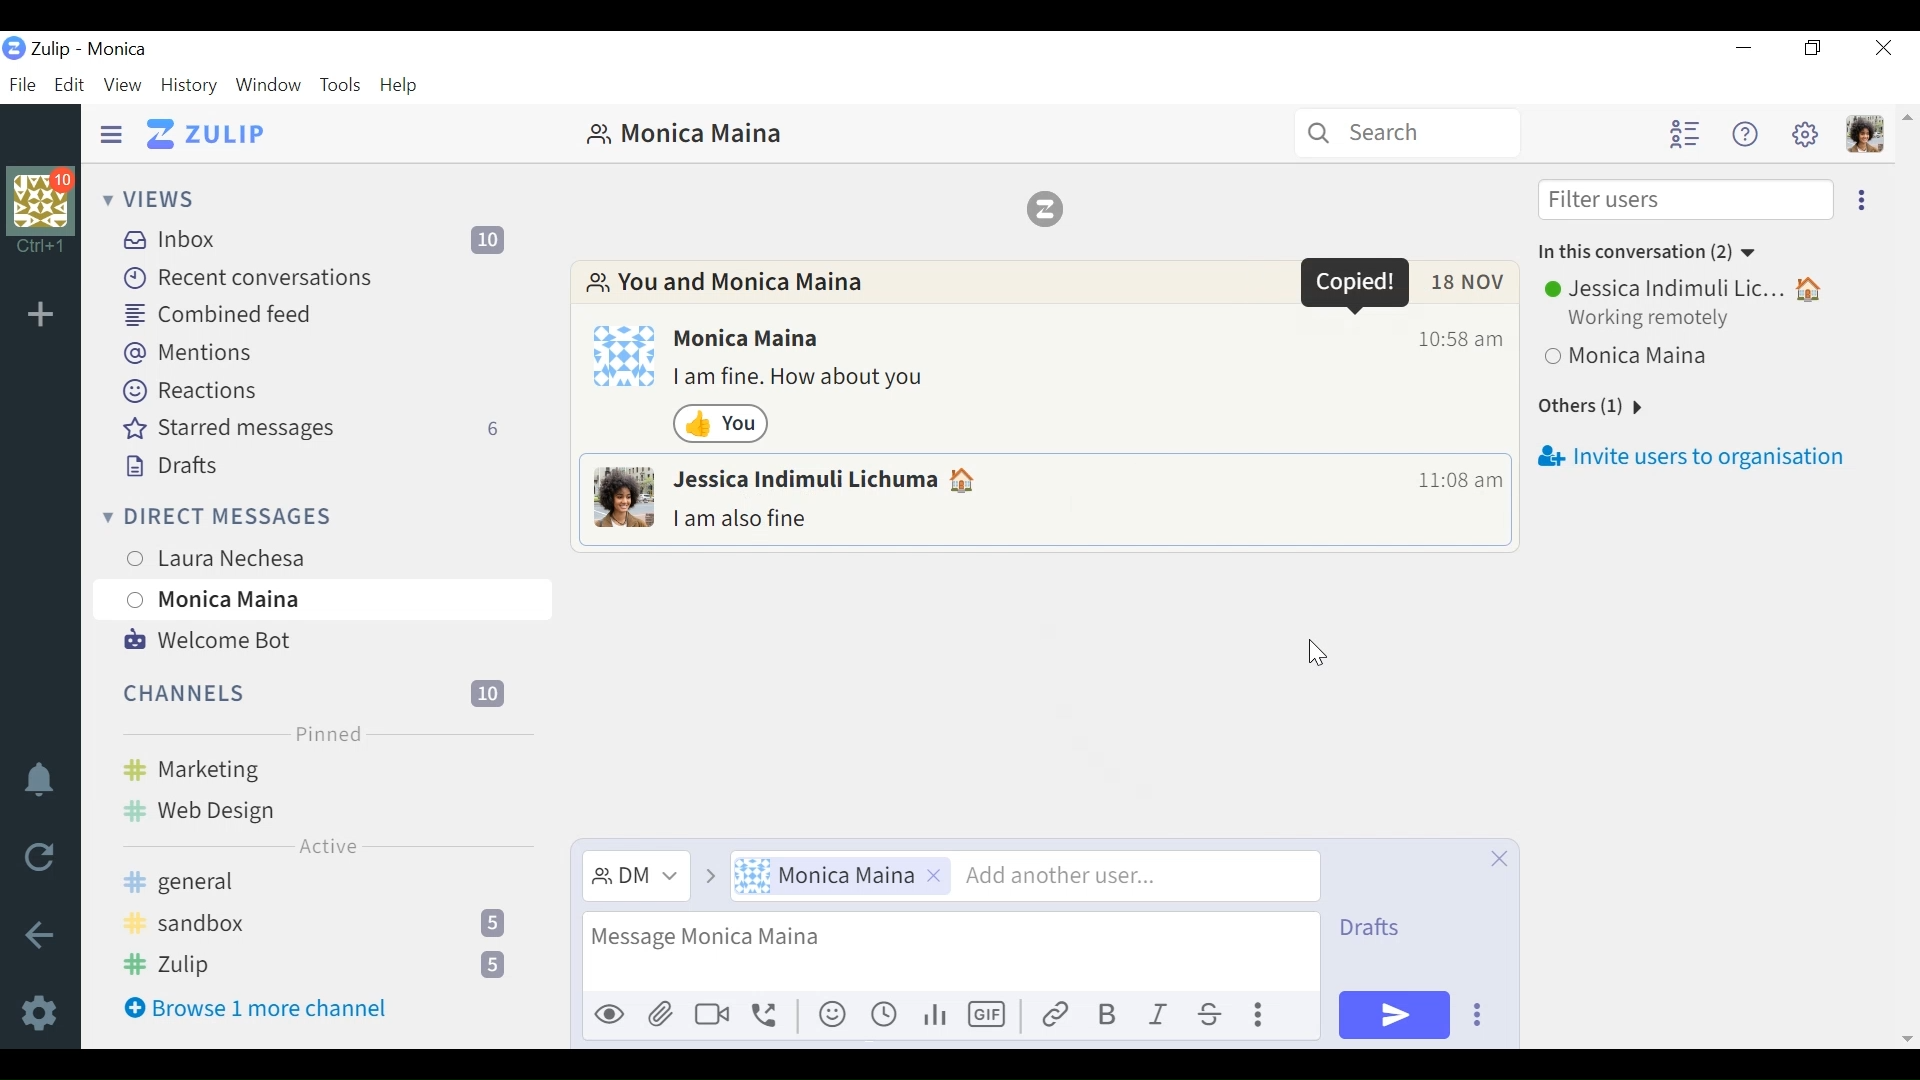 The height and width of the screenshot is (1080, 1920). I want to click on Drafts, so click(173, 467).